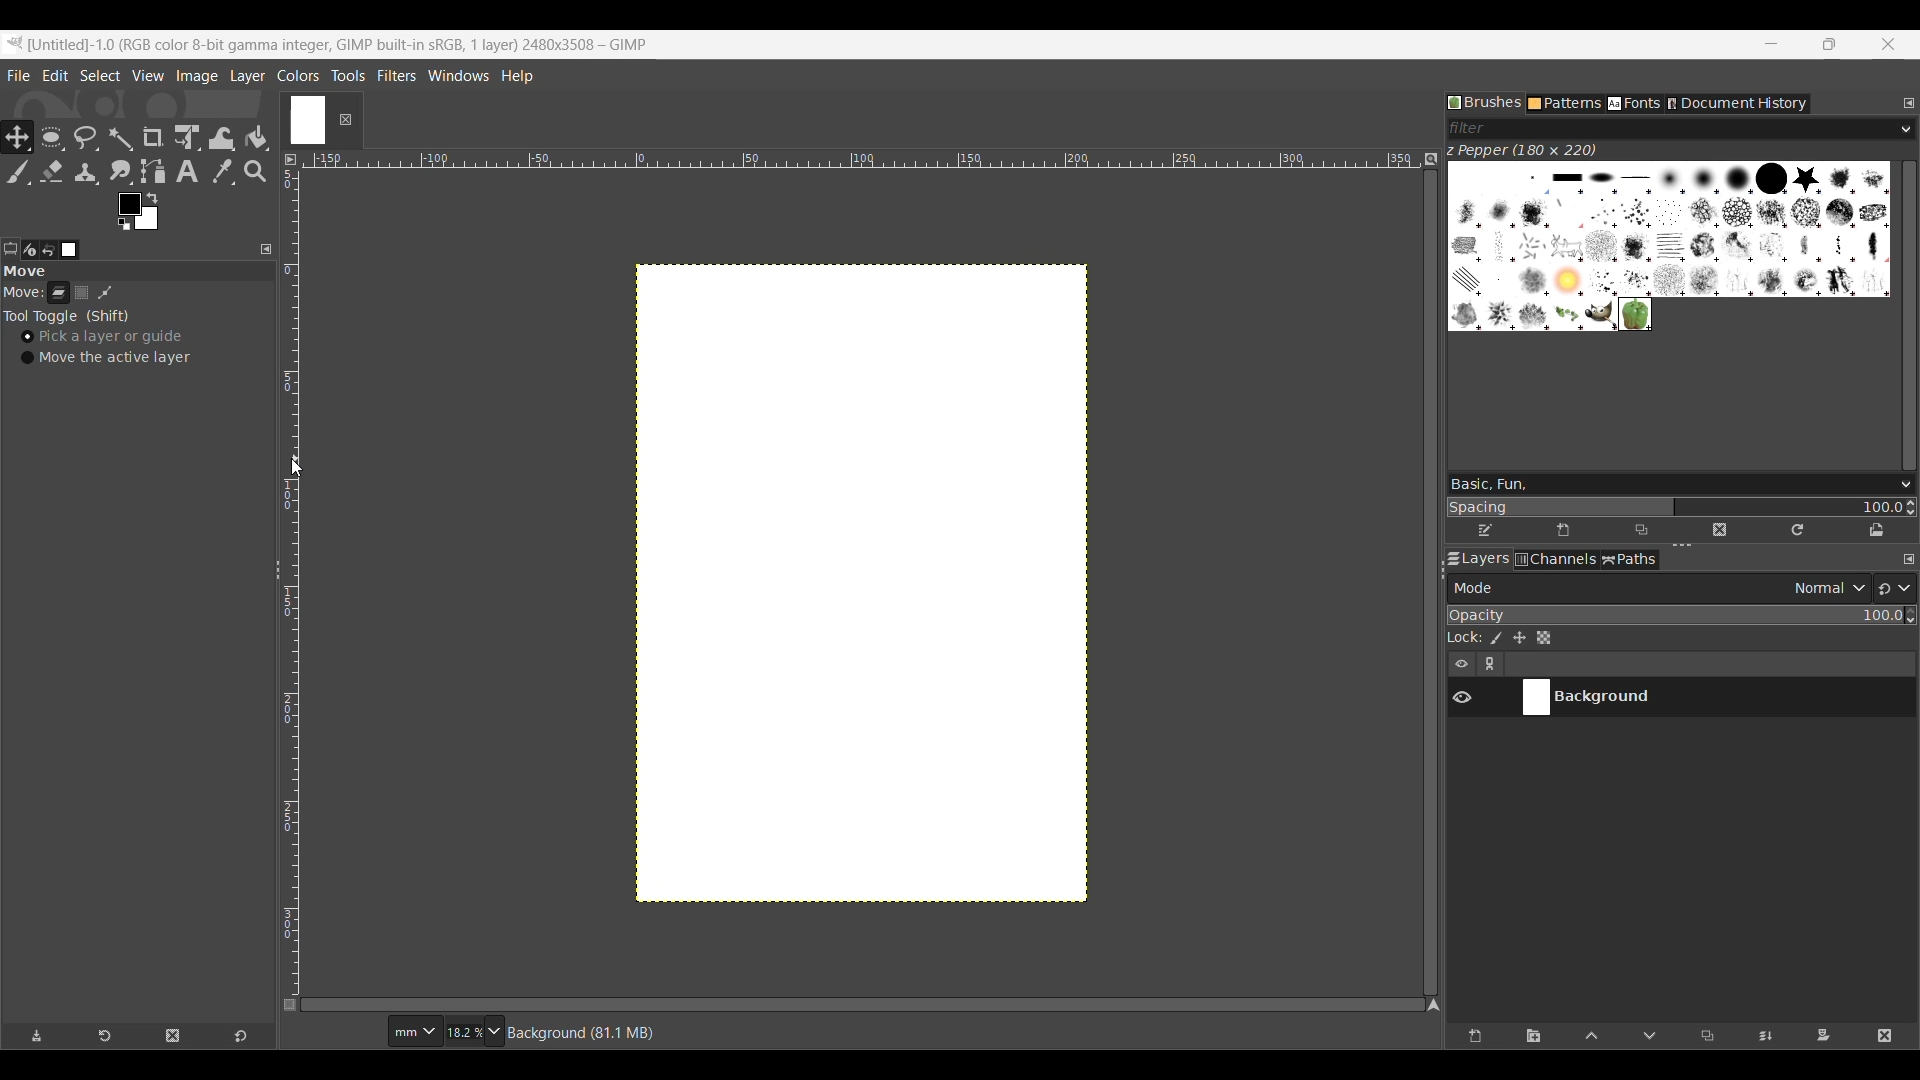  Describe the element at coordinates (496, 1032) in the screenshot. I see `Zoom options` at that location.